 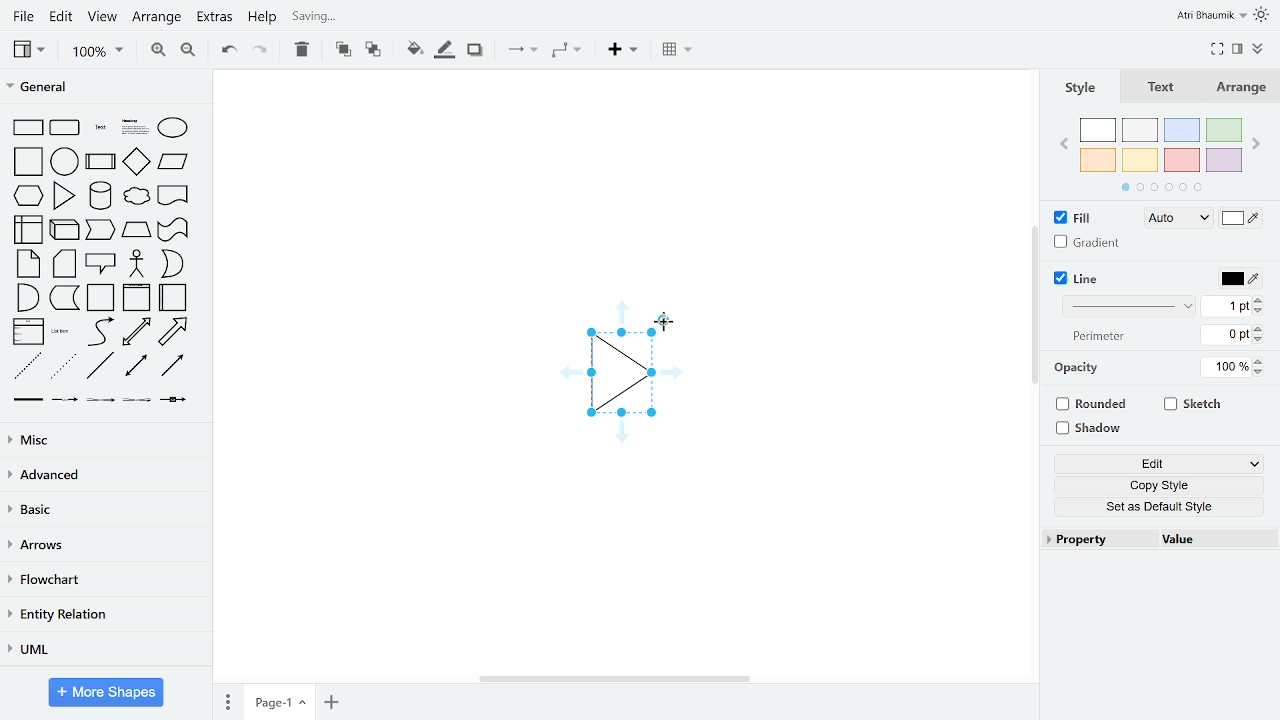 What do you see at coordinates (135, 402) in the screenshot?
I see `connector with 3 label` at bounding box center [135, 402].